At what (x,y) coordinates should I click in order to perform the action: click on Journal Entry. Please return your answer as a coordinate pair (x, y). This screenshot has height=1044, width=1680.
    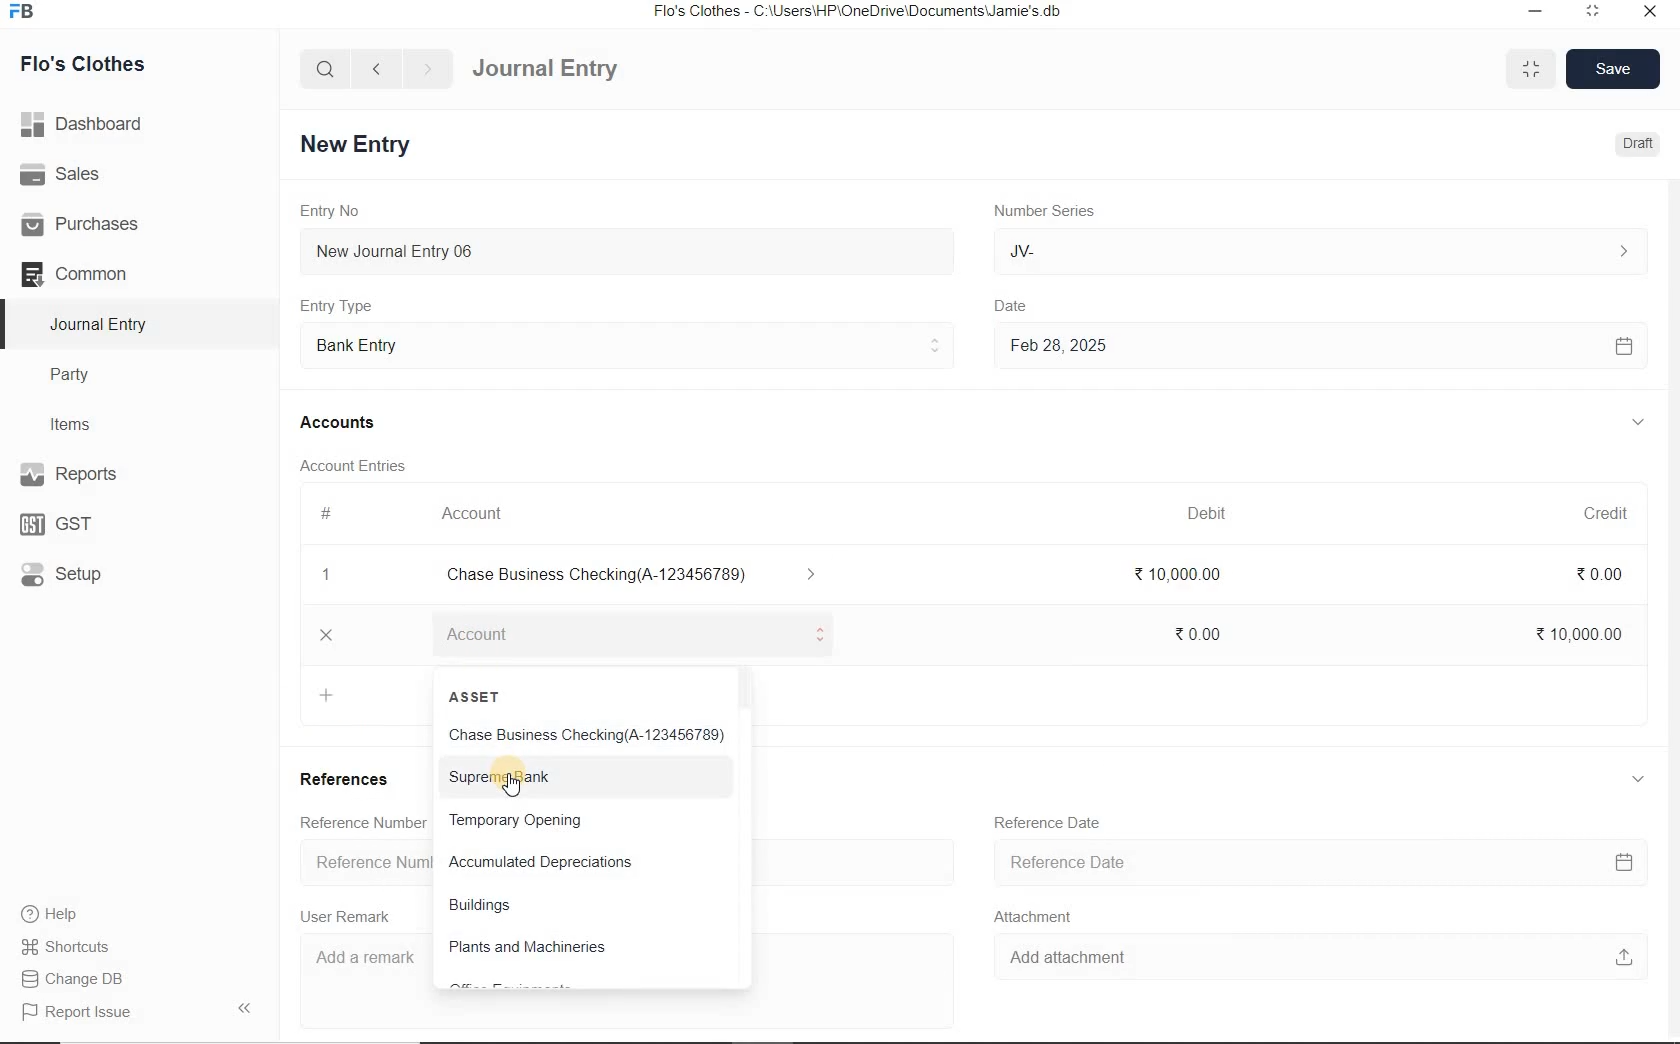
    Looking at the image, I should click on (101, 324).